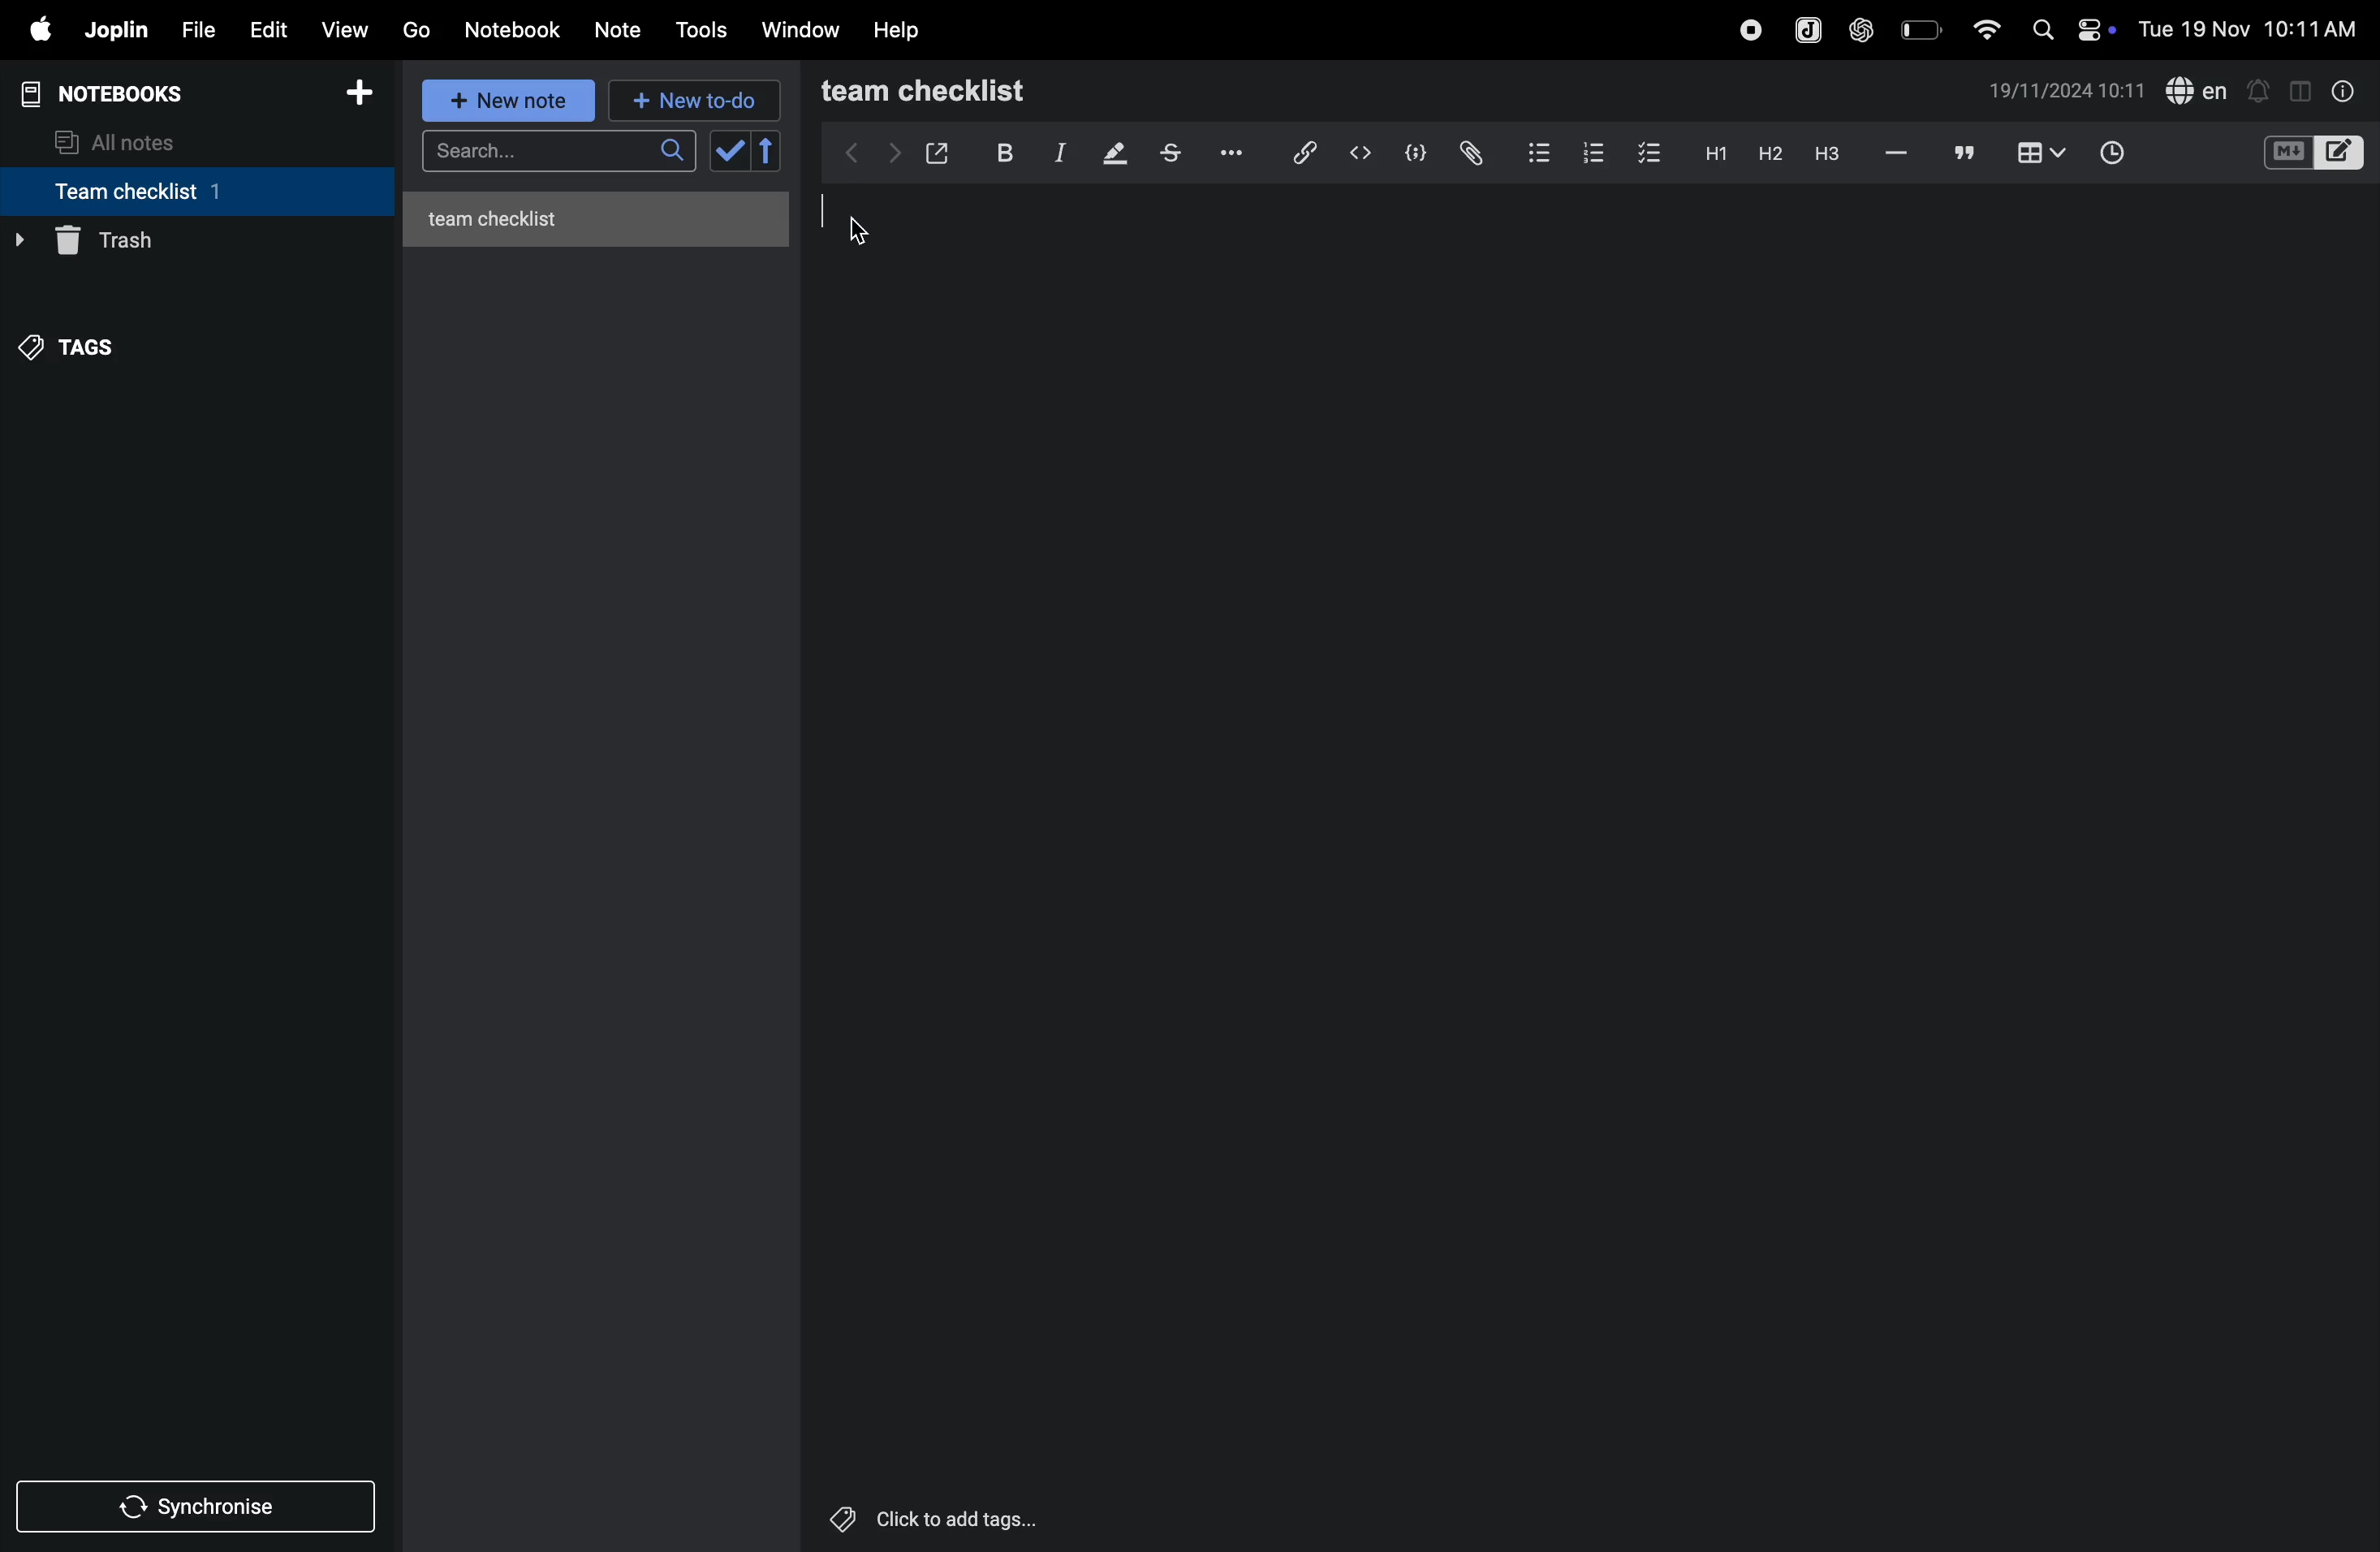 The width and height of the screenshot is (2380, 1552). I want to click on heading 3, so click(1826, 153).